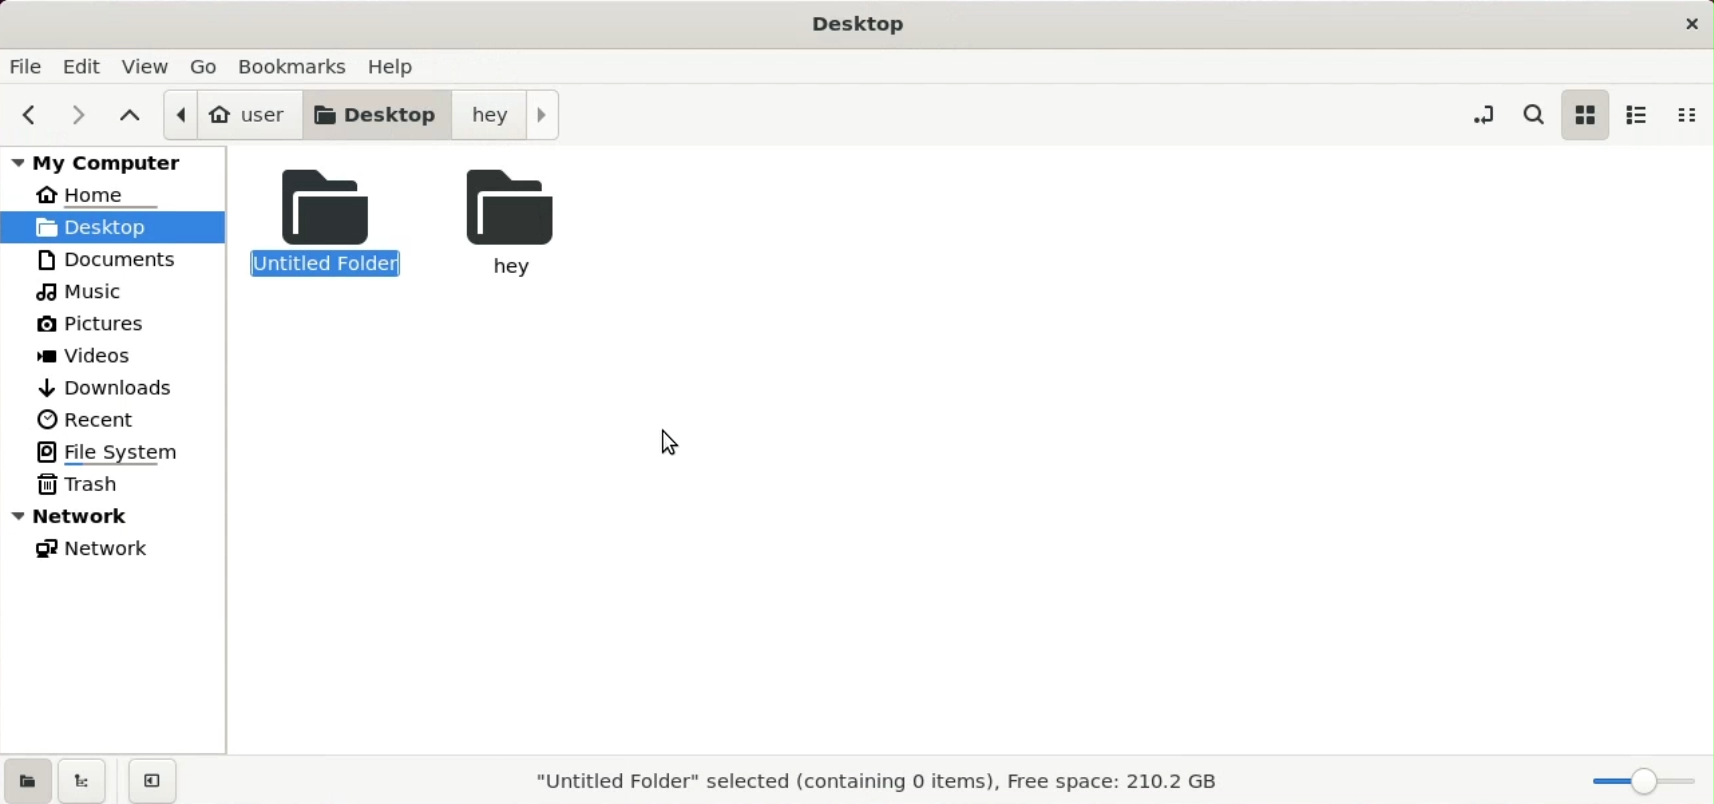  I want to click on home, so click(101, 192).